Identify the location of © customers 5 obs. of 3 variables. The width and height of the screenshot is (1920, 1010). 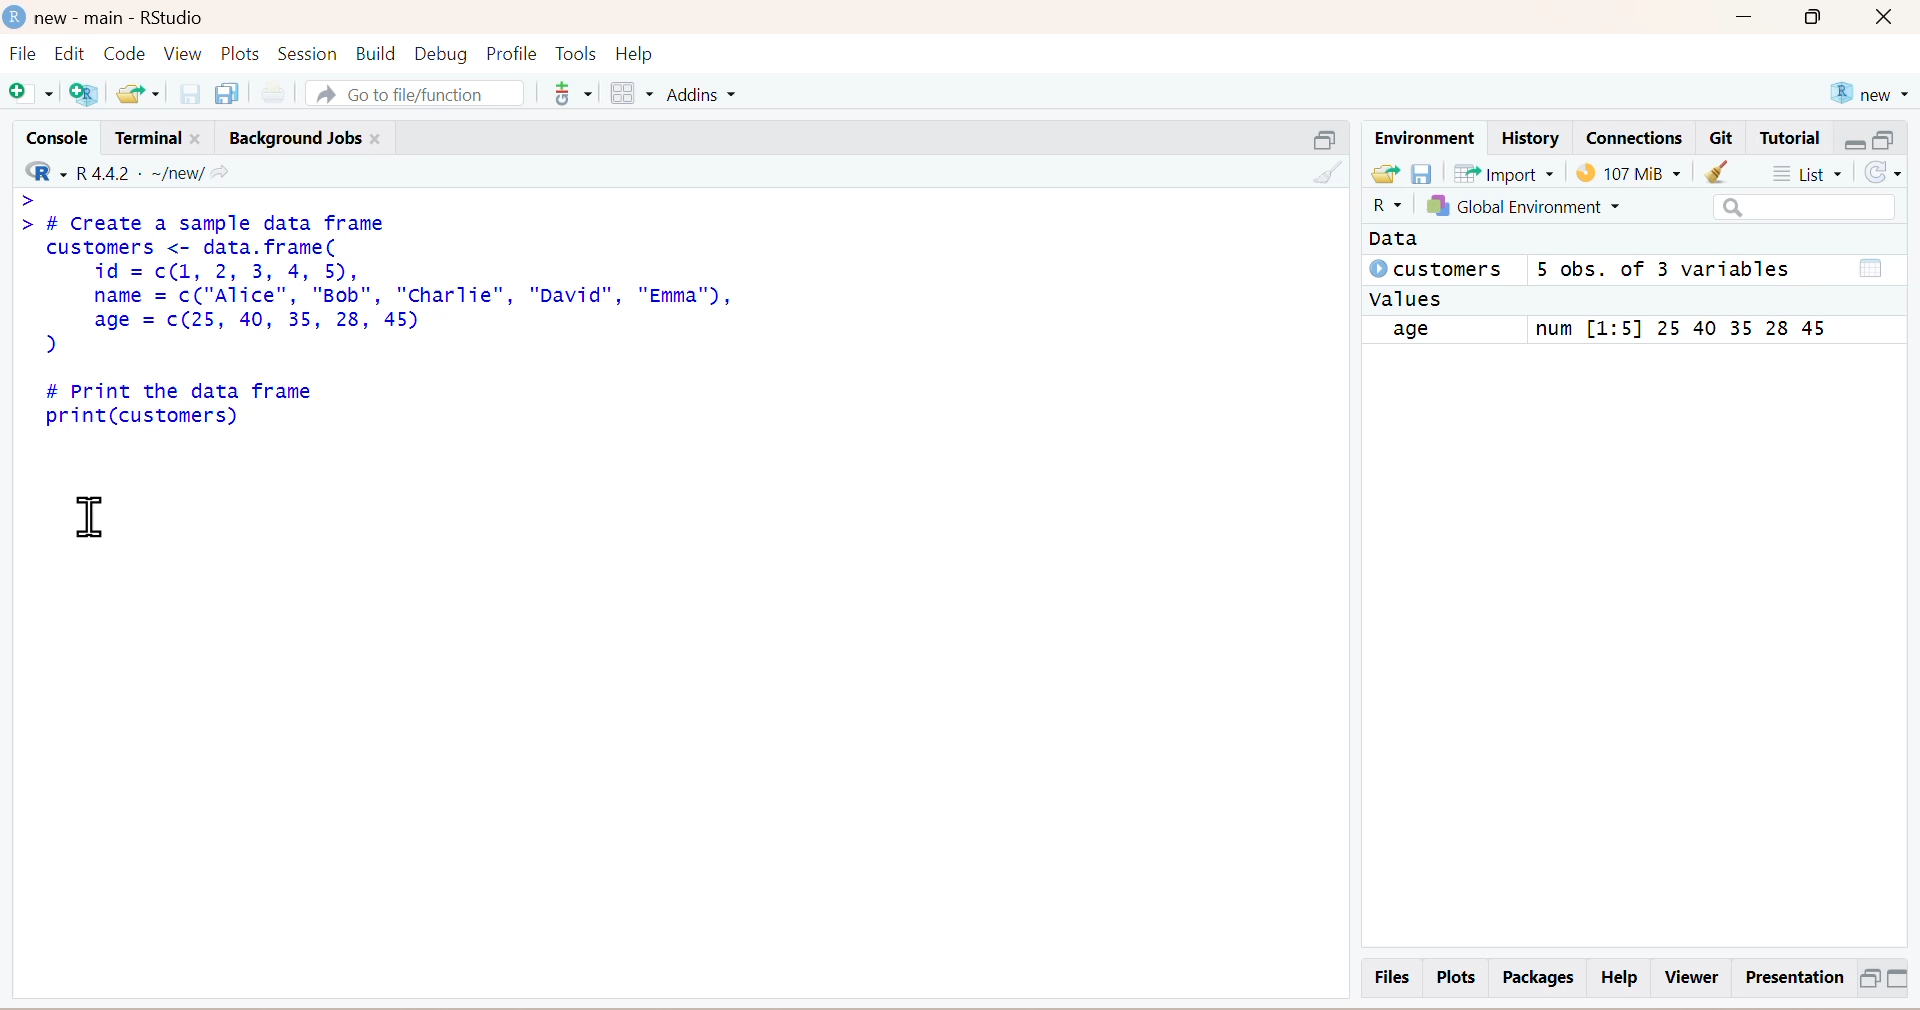
(1621, 271).